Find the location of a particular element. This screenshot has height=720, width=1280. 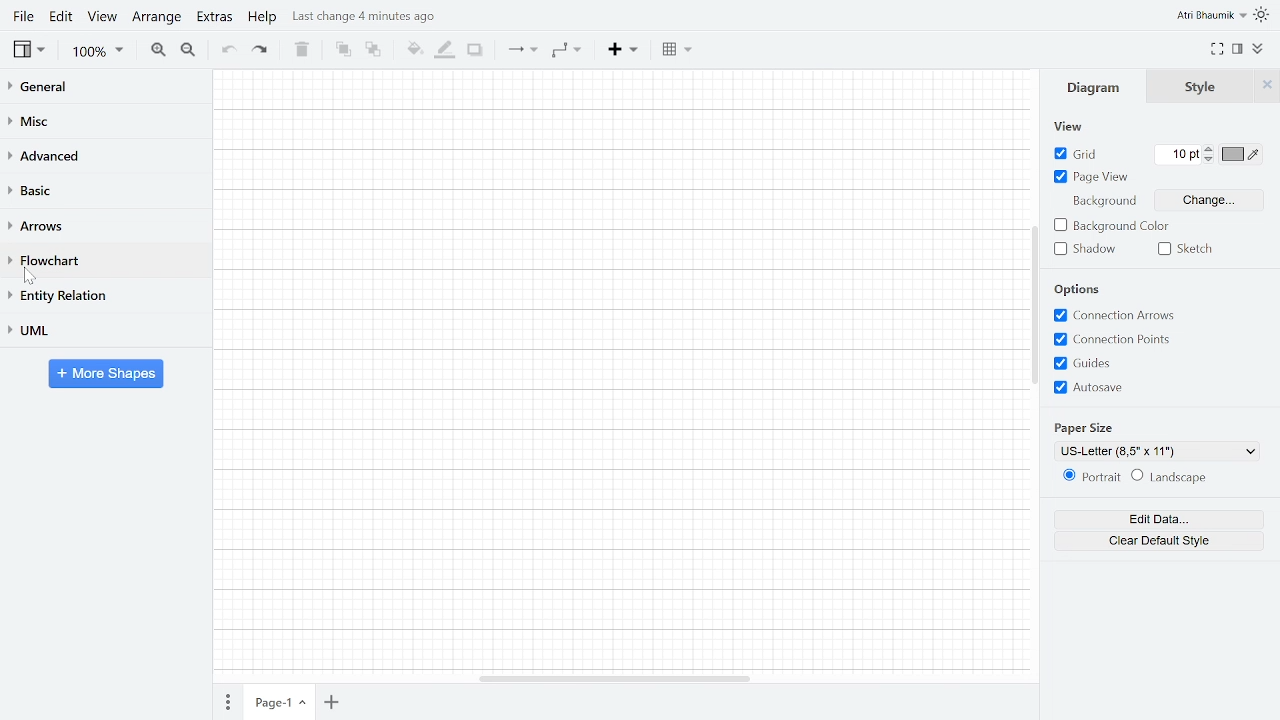

Connection arrows is located at coordinates (1116, 316).